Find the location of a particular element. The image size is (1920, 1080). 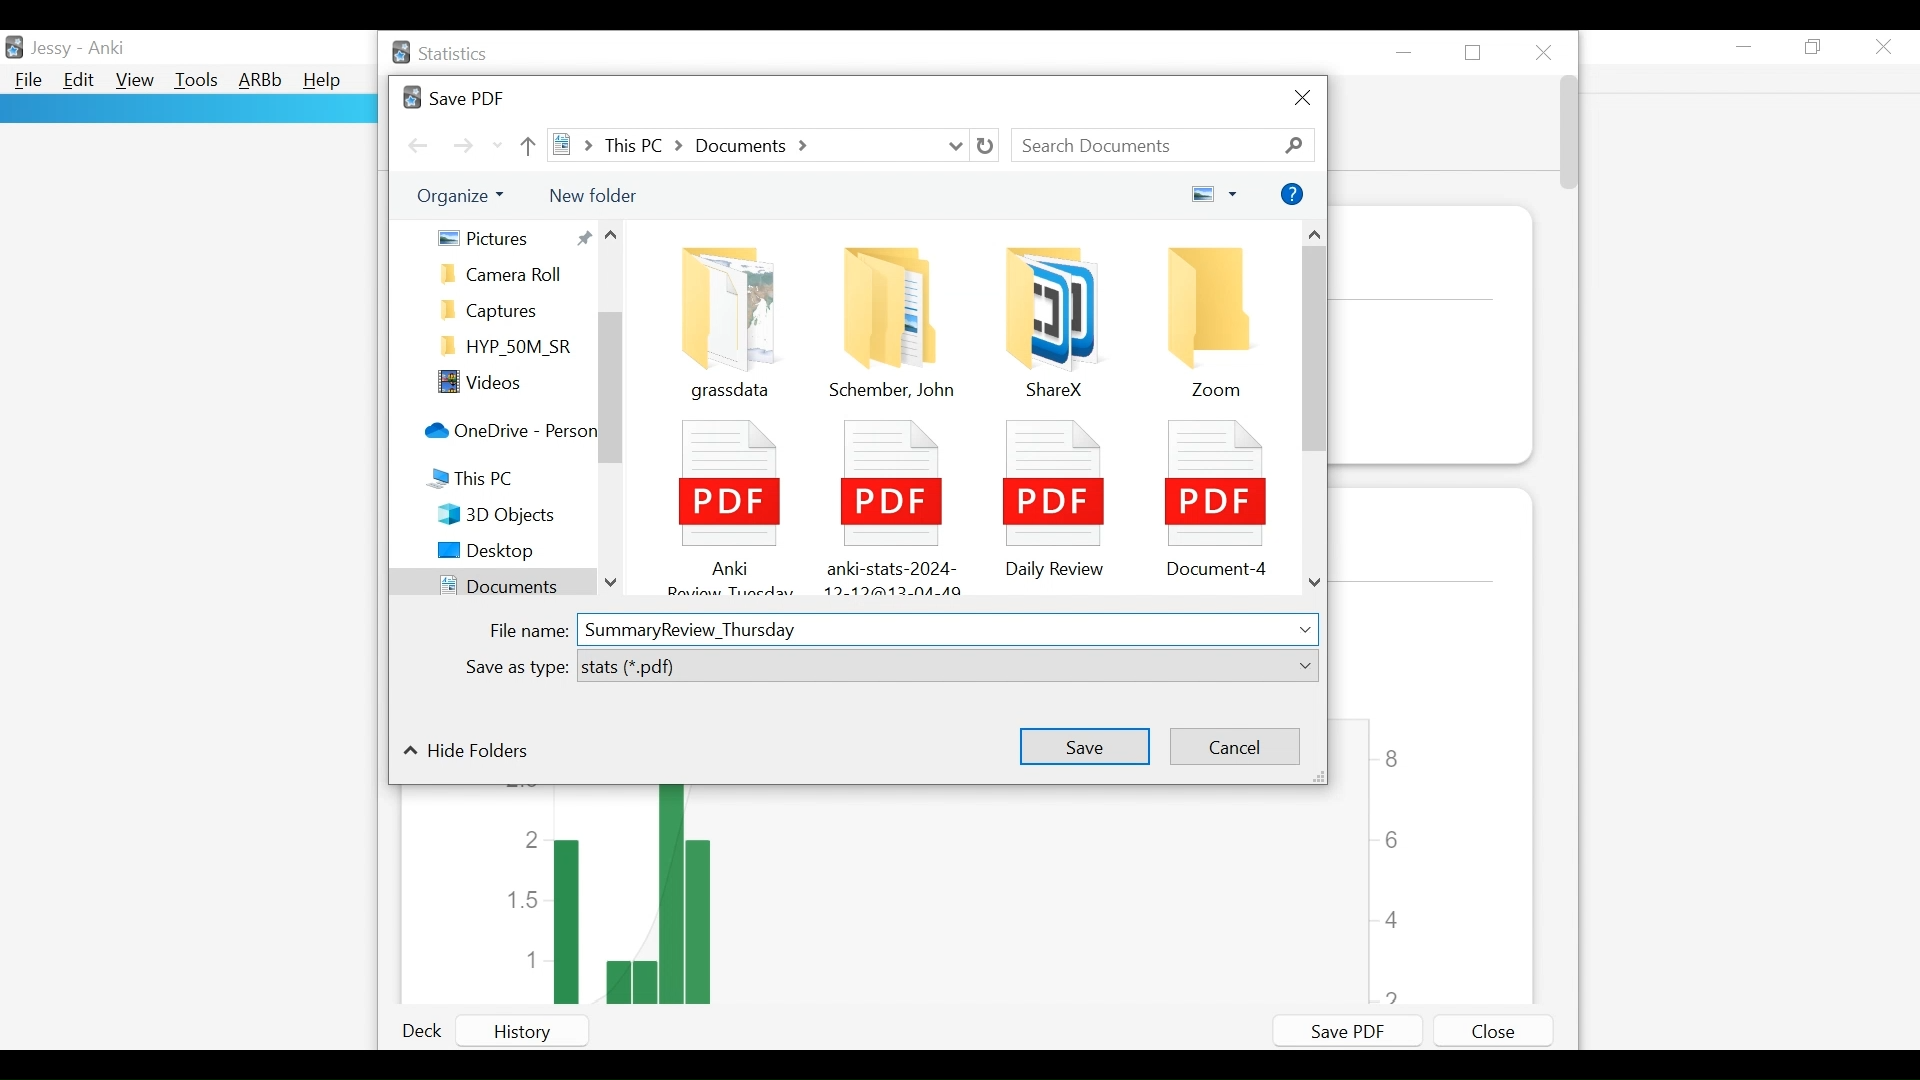

3D Objects is located at coordinates (511, 515).